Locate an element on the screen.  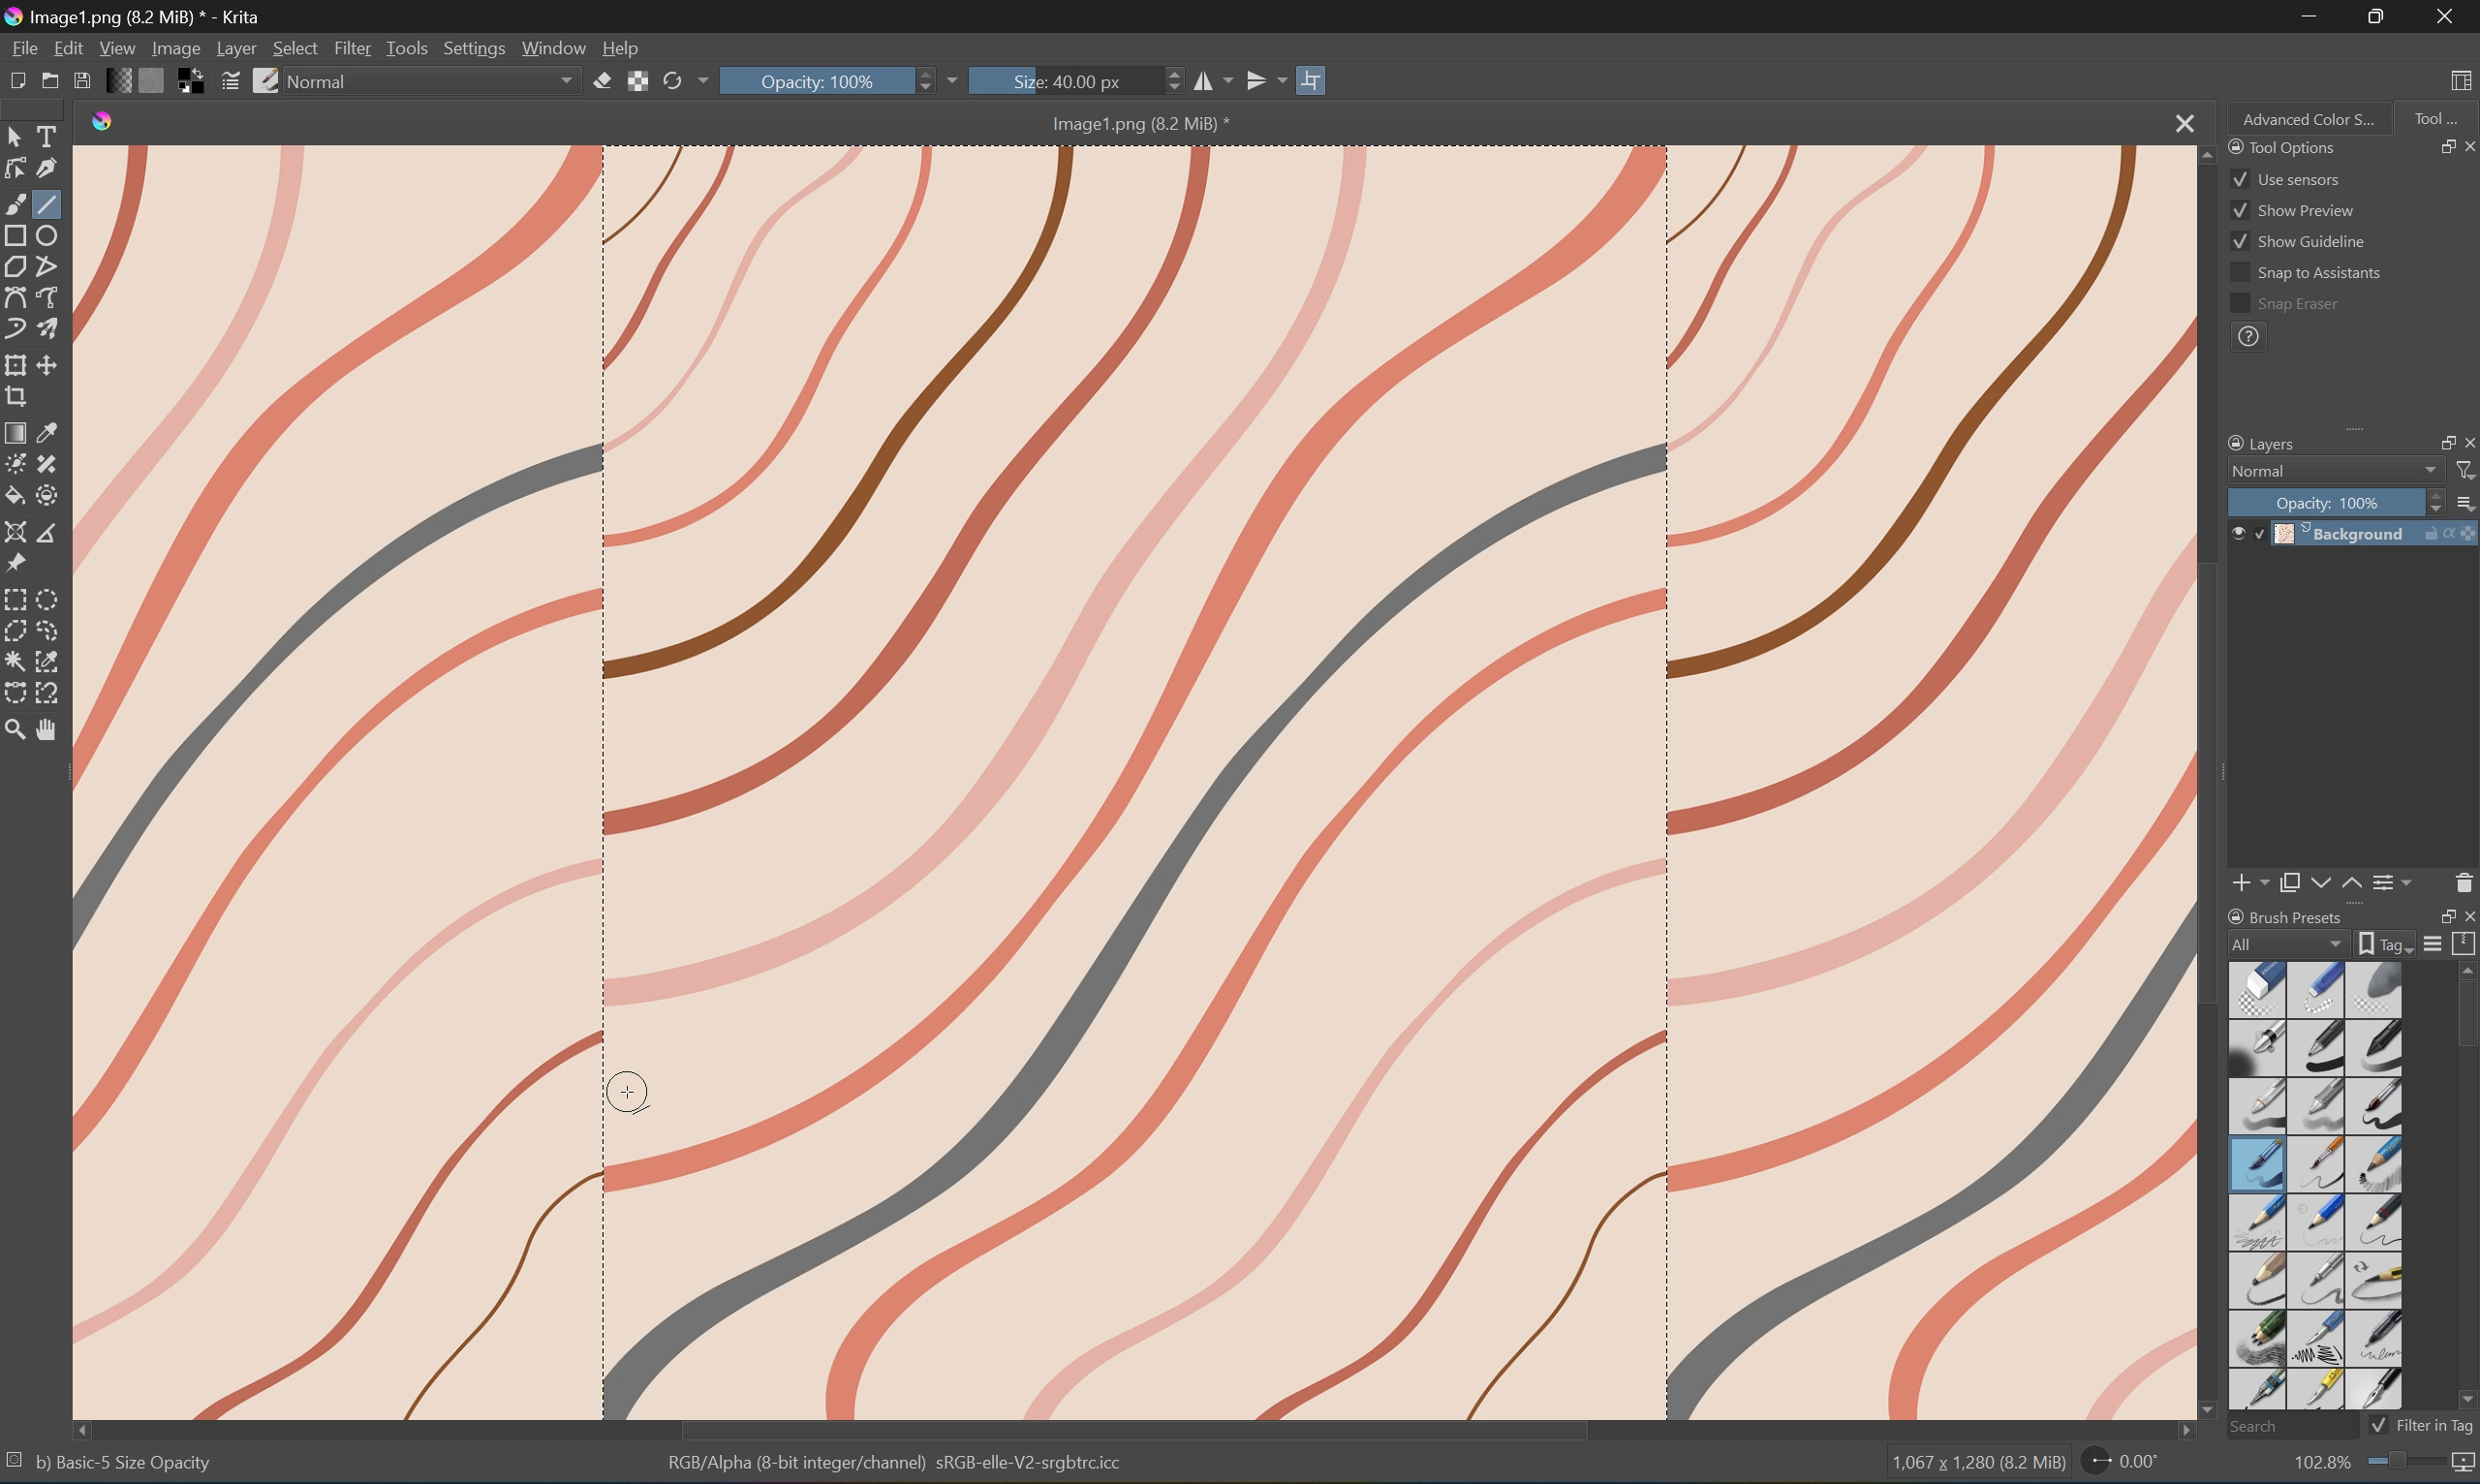
Move layer or mask up is located at coordinates (2352, 884).